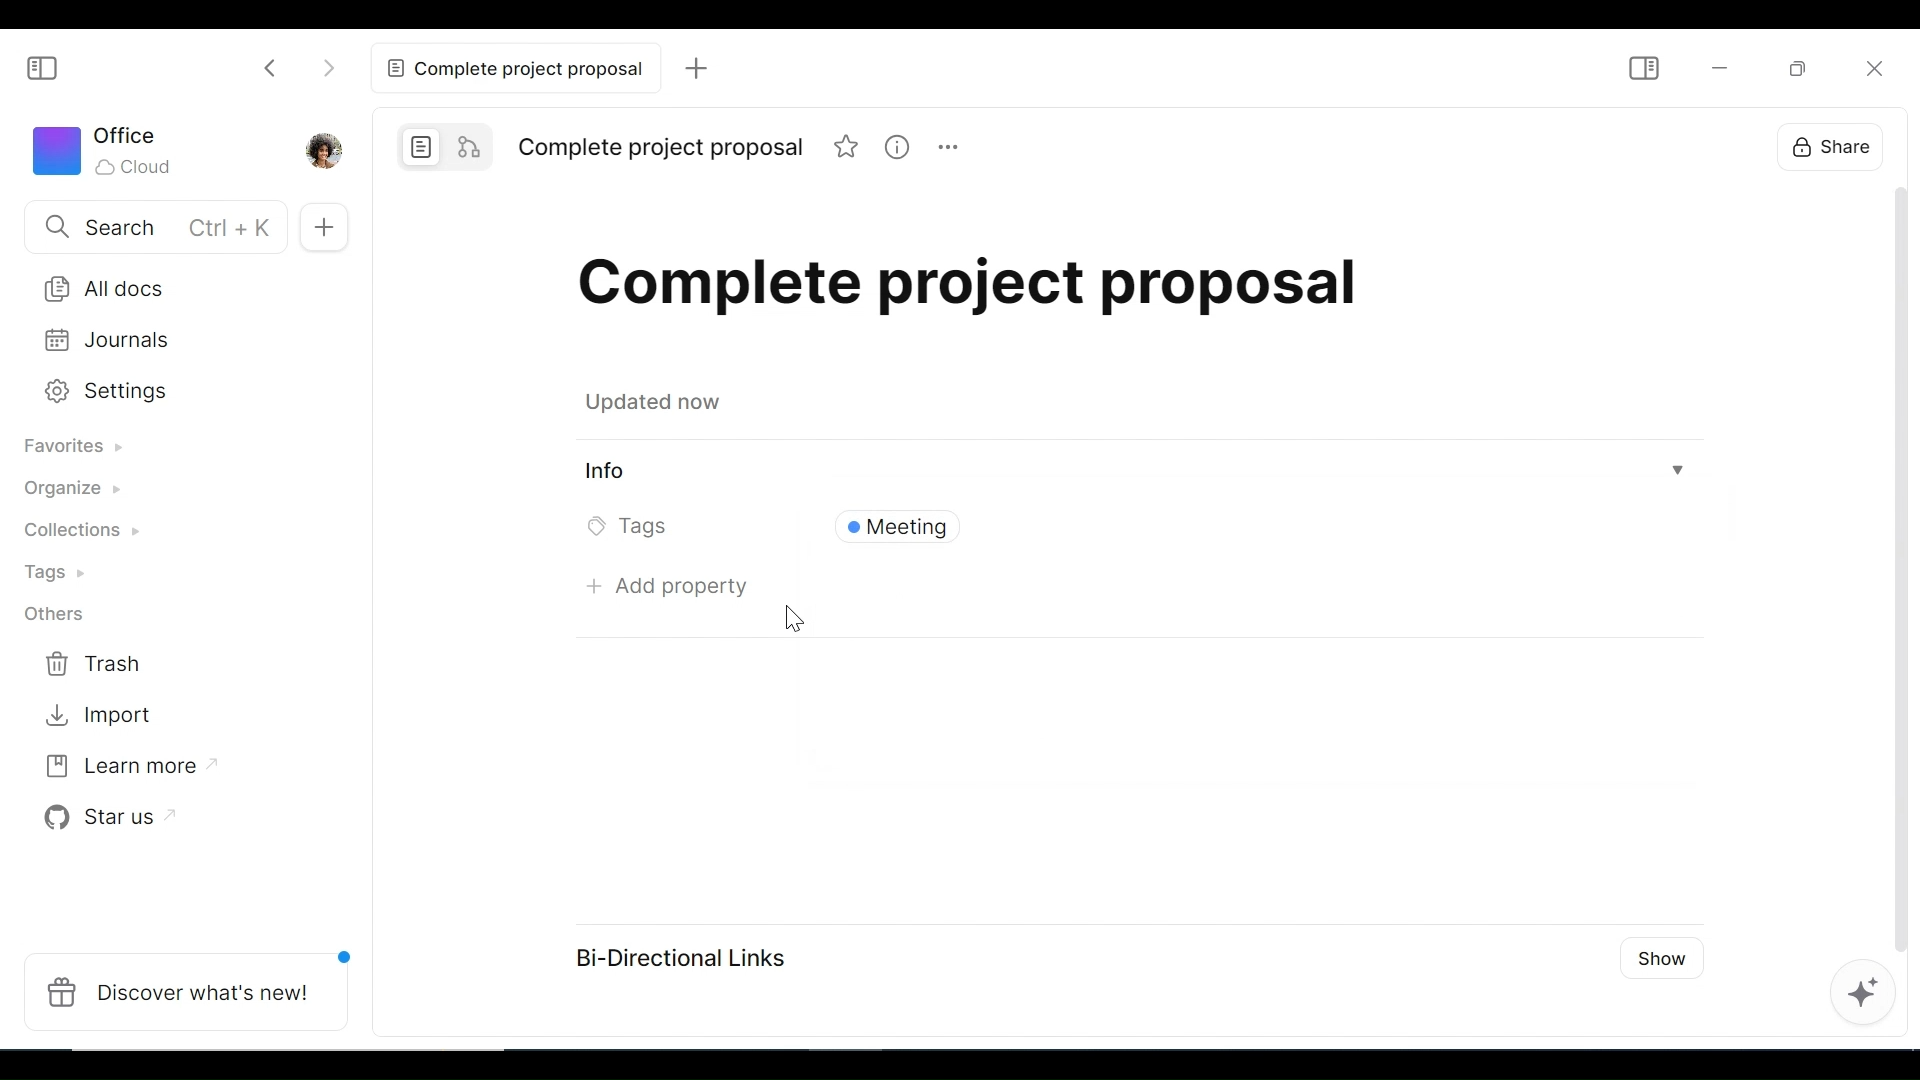  What do you see at coordinates (671, 953) in the screenshot?
I see `Bi-Directional Links` at bounding box center [671, 953].